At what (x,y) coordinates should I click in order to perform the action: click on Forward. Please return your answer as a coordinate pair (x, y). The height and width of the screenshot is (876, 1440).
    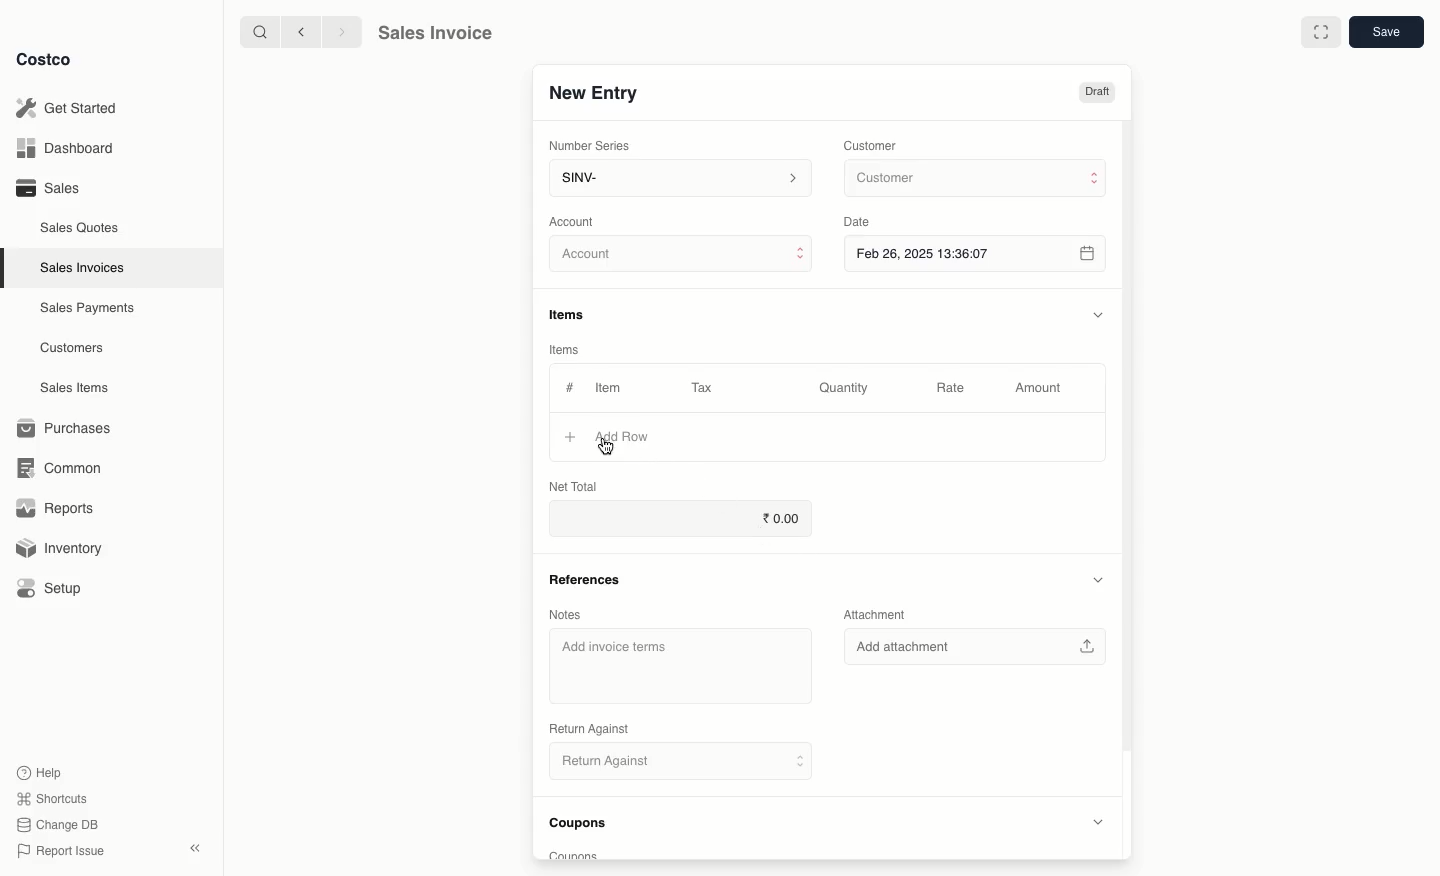
    Looking at the image, I should click on (341, 33).